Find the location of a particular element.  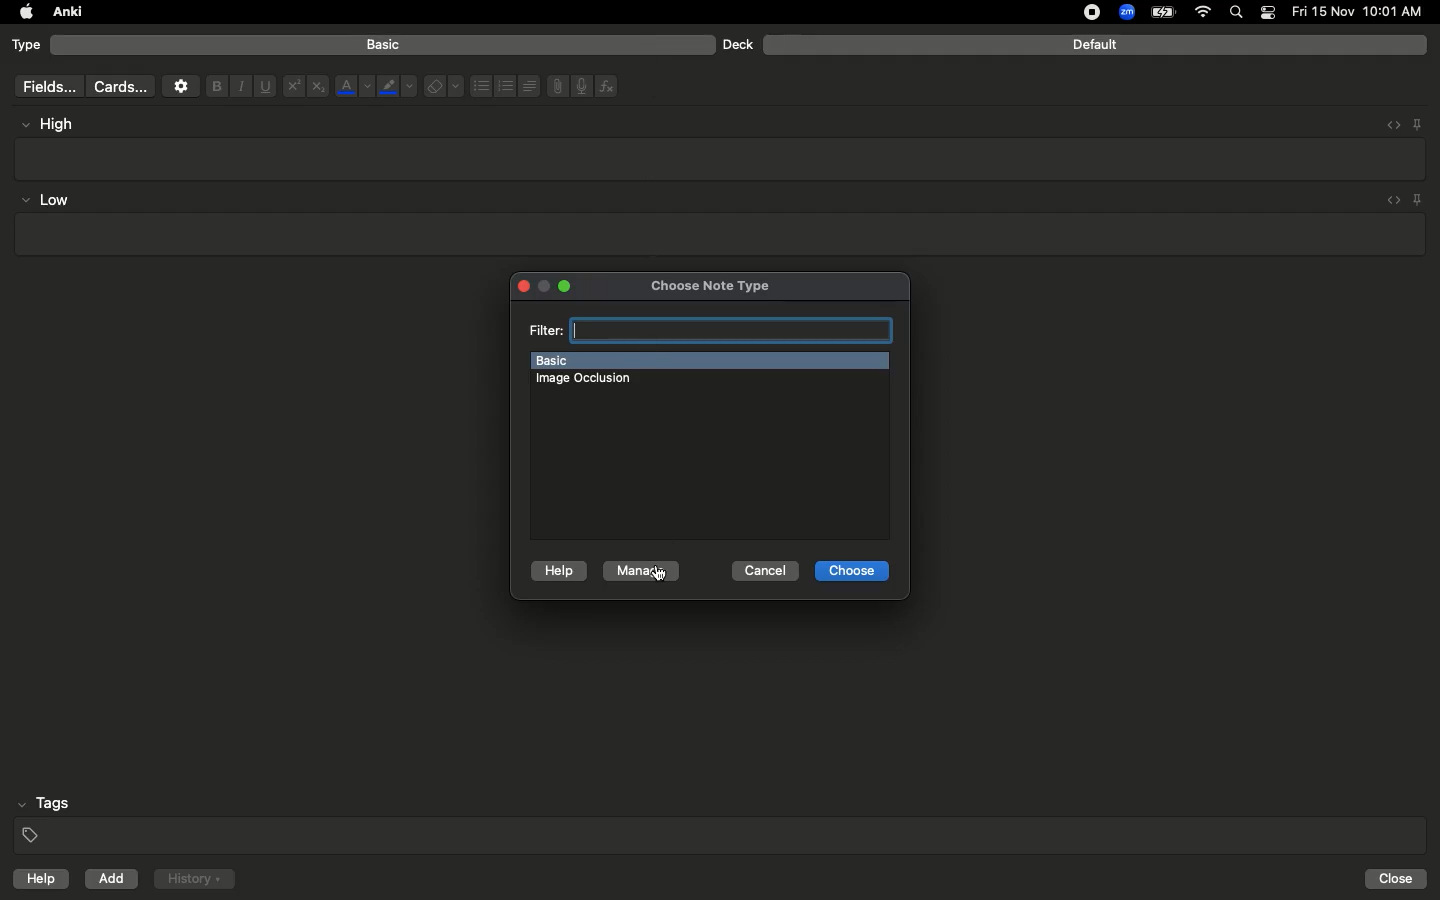

Deck is located at coordinates (737, 44).